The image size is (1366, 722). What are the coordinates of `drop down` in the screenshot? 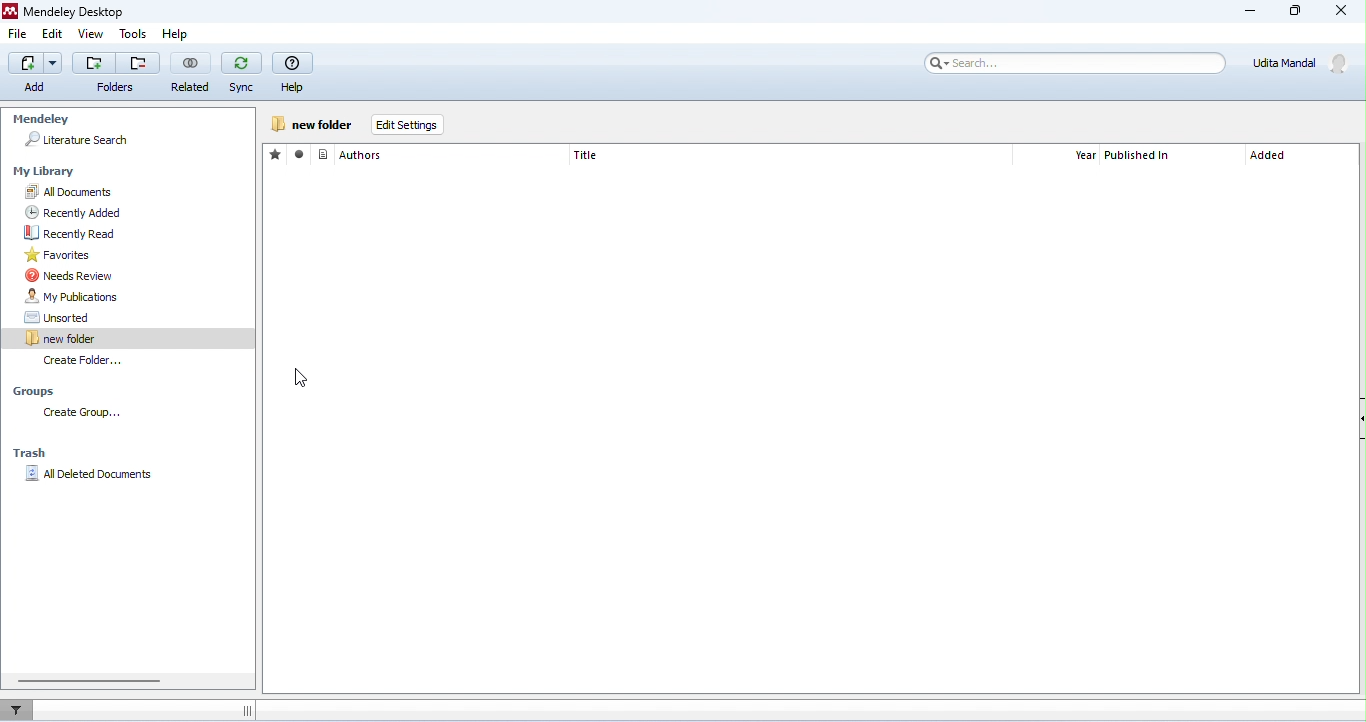 It's located at (55, 62).